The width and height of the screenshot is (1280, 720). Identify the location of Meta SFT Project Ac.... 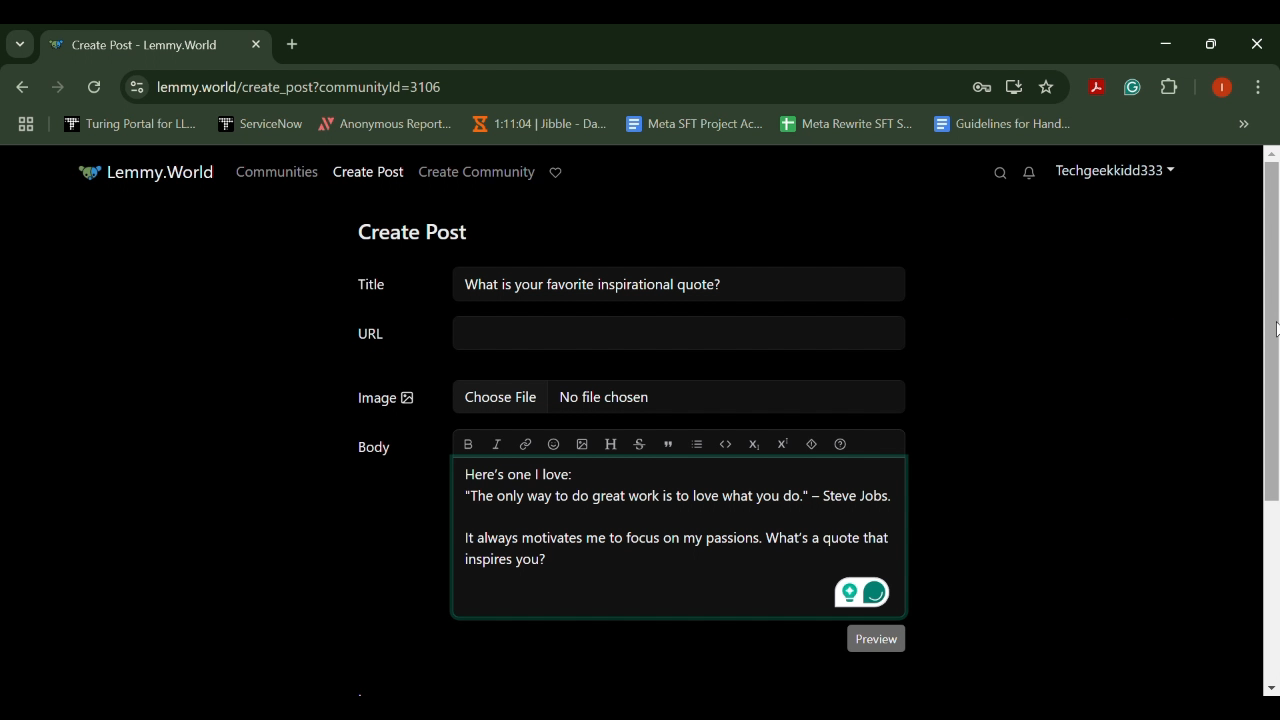
(693, 125).